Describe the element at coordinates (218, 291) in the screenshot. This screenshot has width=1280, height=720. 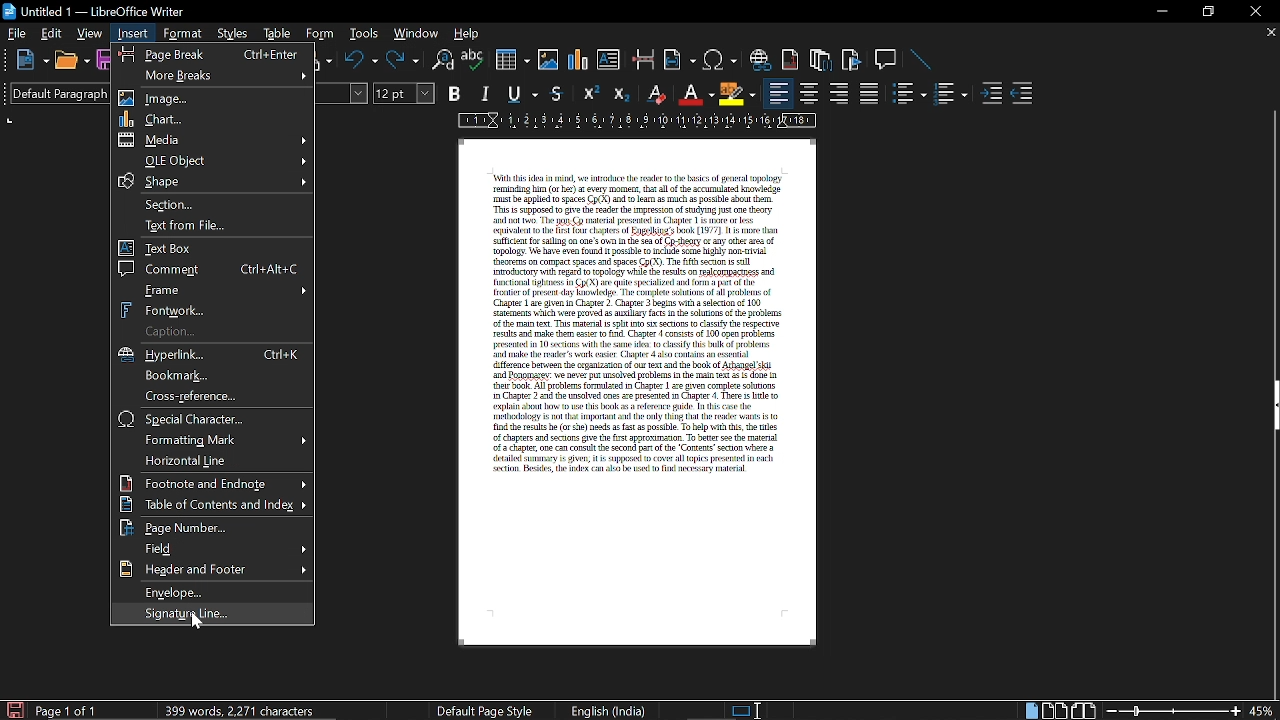
I see `frame` at that location.